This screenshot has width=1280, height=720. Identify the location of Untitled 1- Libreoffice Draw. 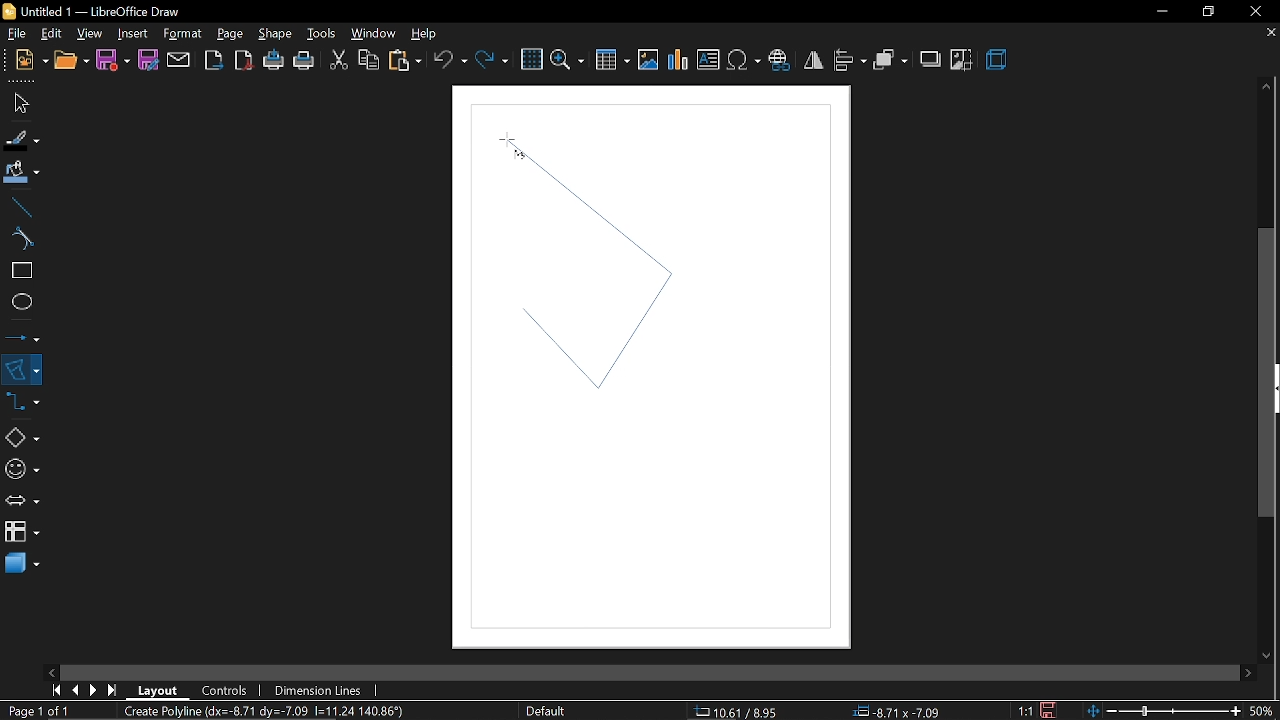
(106, 11).